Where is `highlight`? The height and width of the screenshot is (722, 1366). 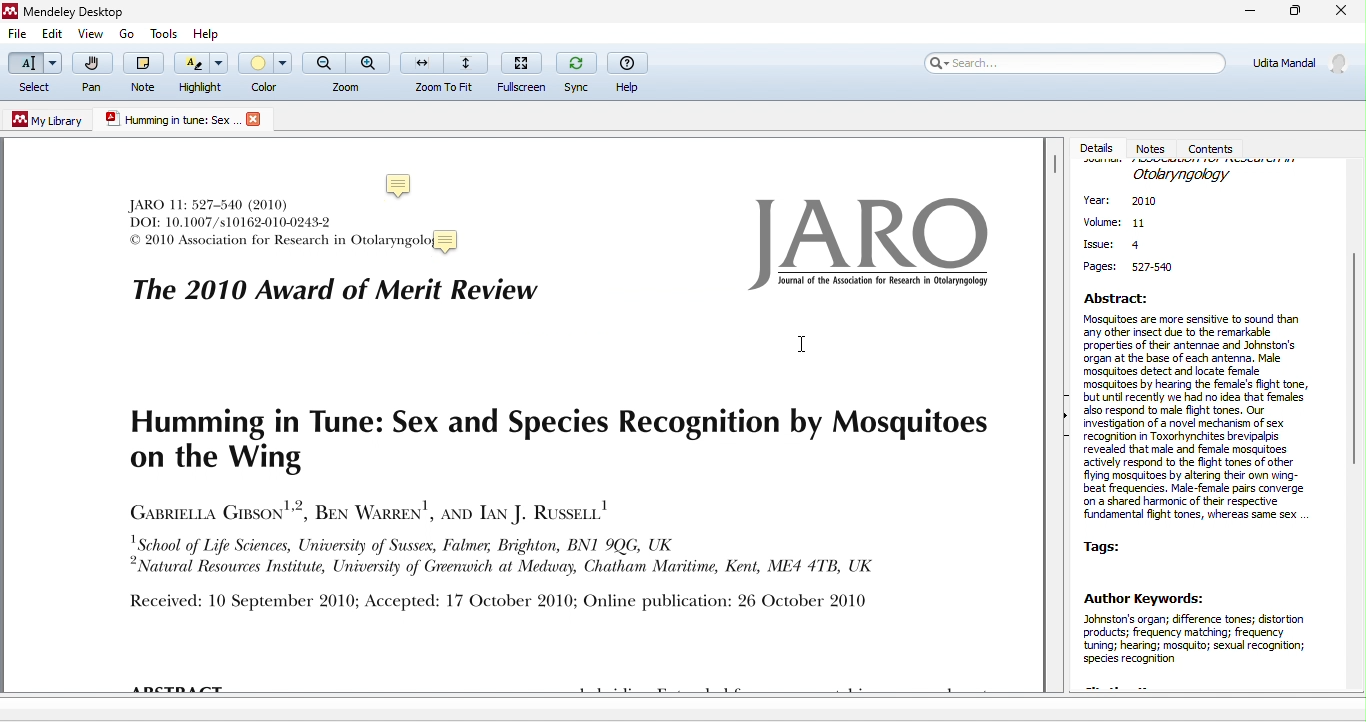 highlight is located at coordinates (201, 74).